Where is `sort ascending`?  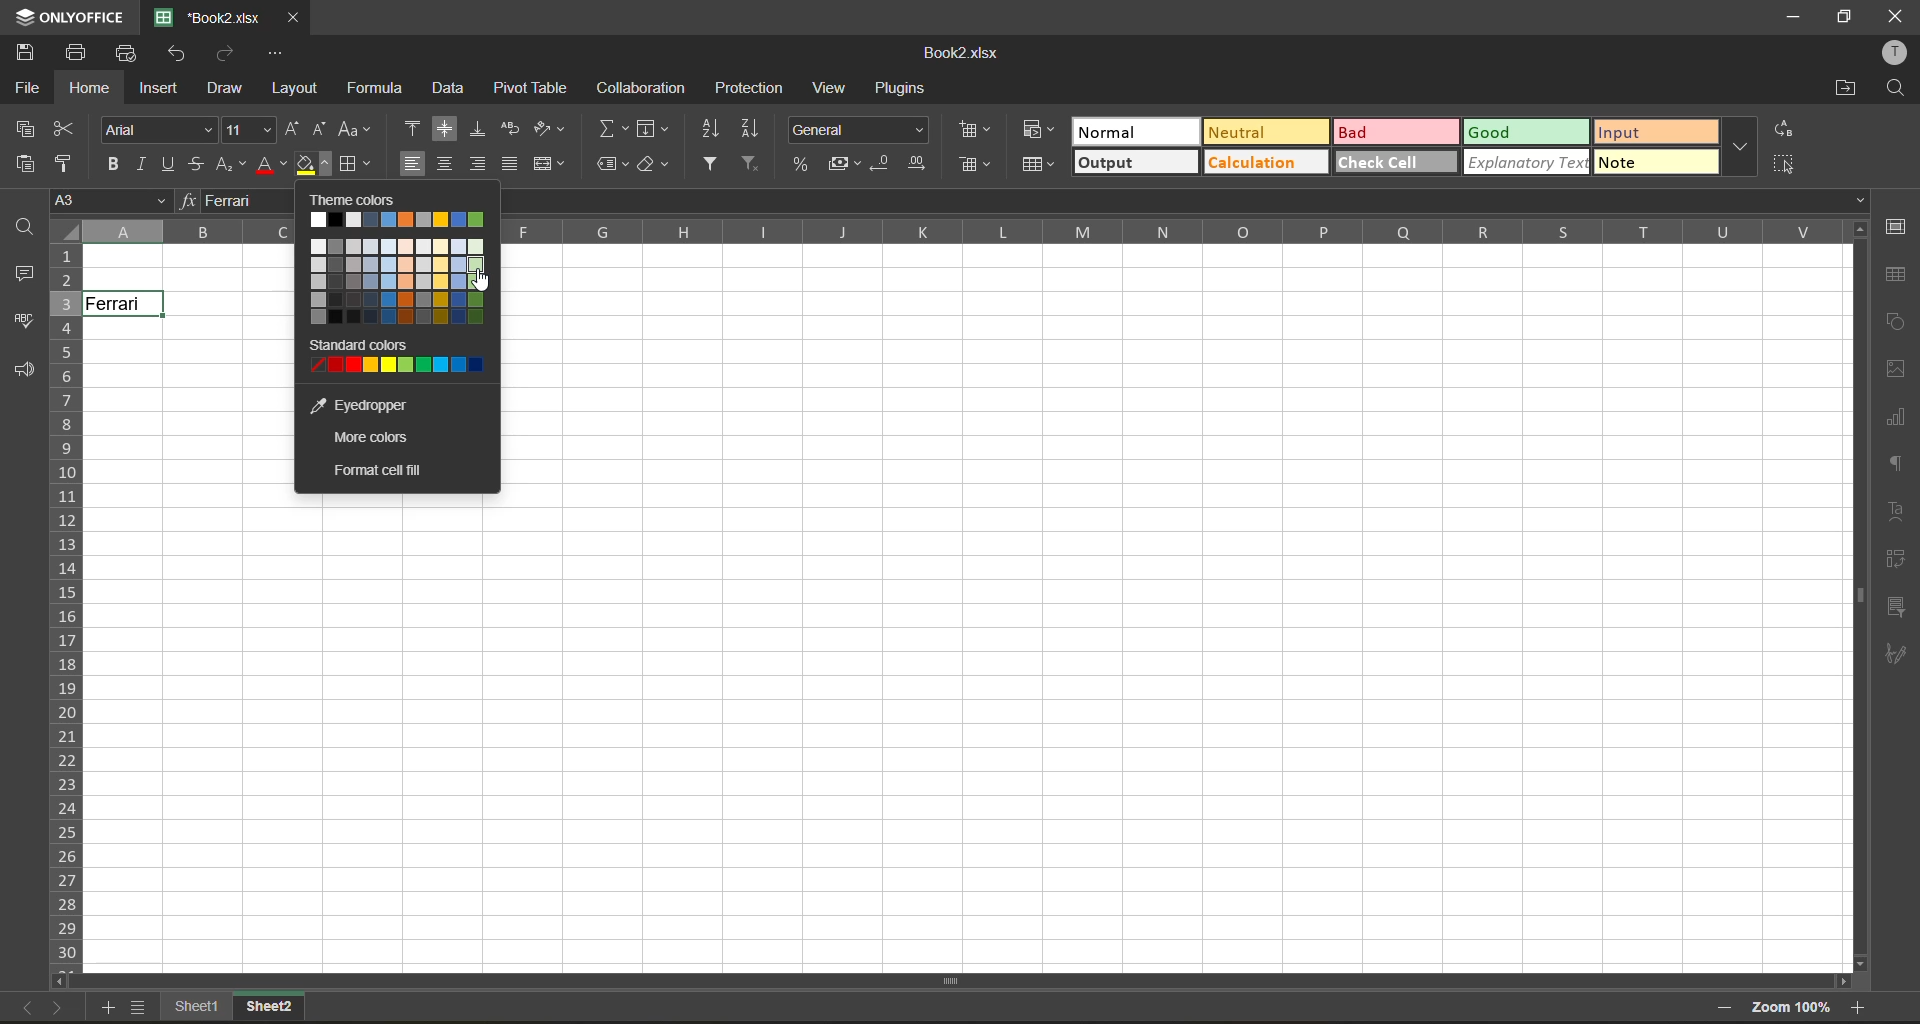
sort ascending is located at coordinates (714, 129).